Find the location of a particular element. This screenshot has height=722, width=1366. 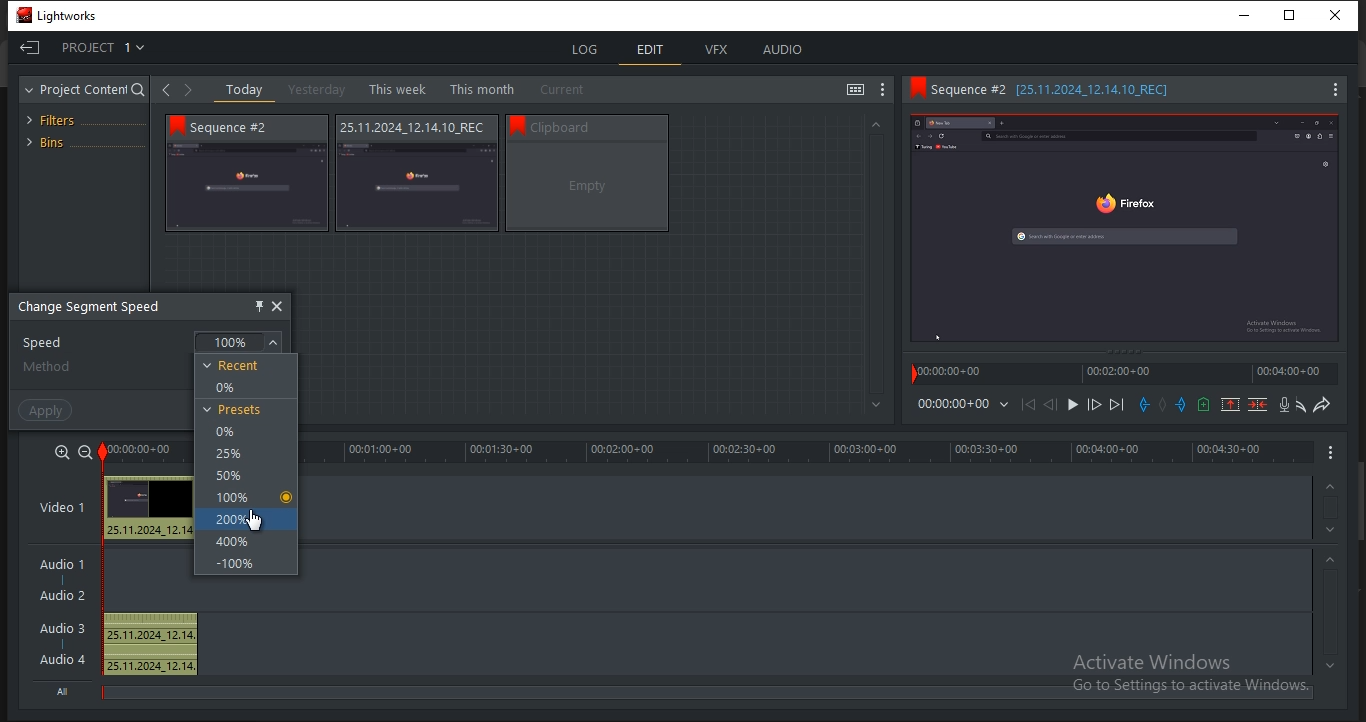

Audio 1 is located at coordinates (66, 568).